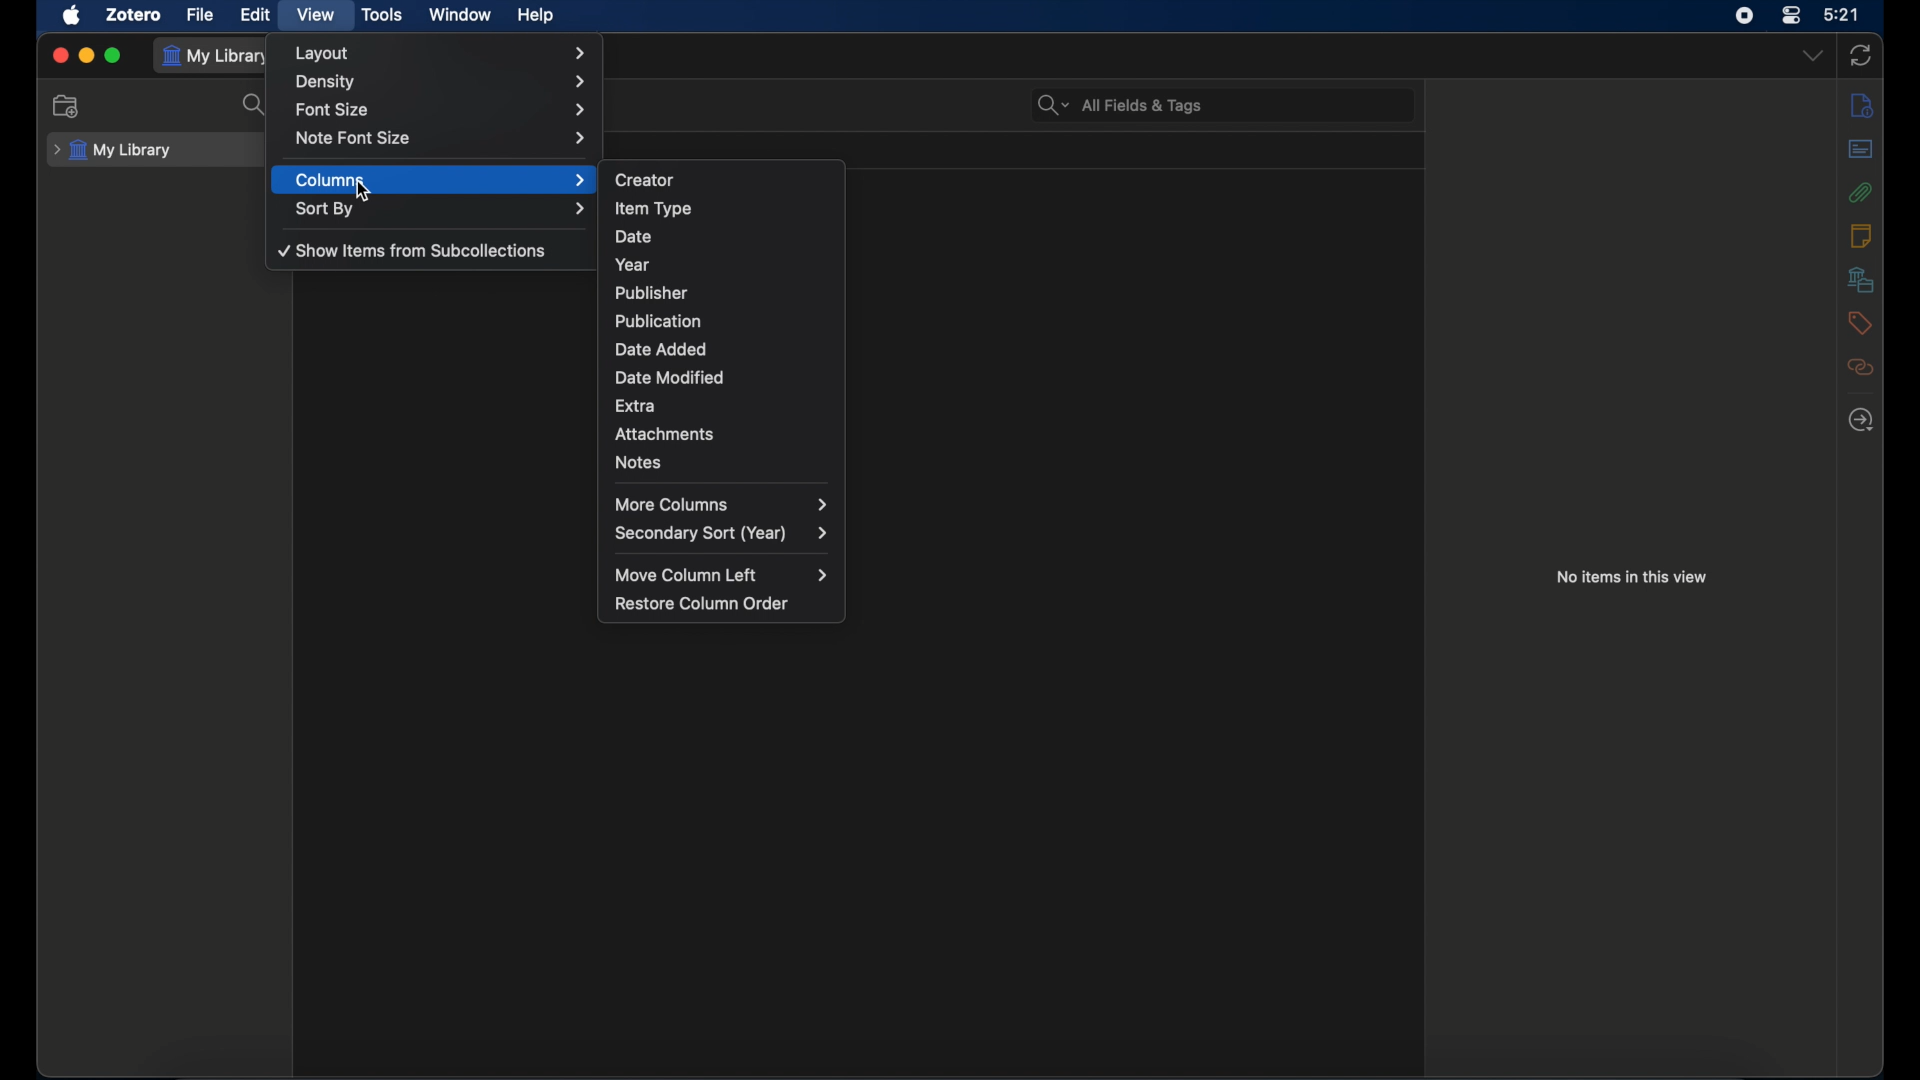 Image resolution: width=1920 pixels, height=1080 pixels. Describe the element at coordinates (1792, 15) in the screenshot. I see `control center` at that location.